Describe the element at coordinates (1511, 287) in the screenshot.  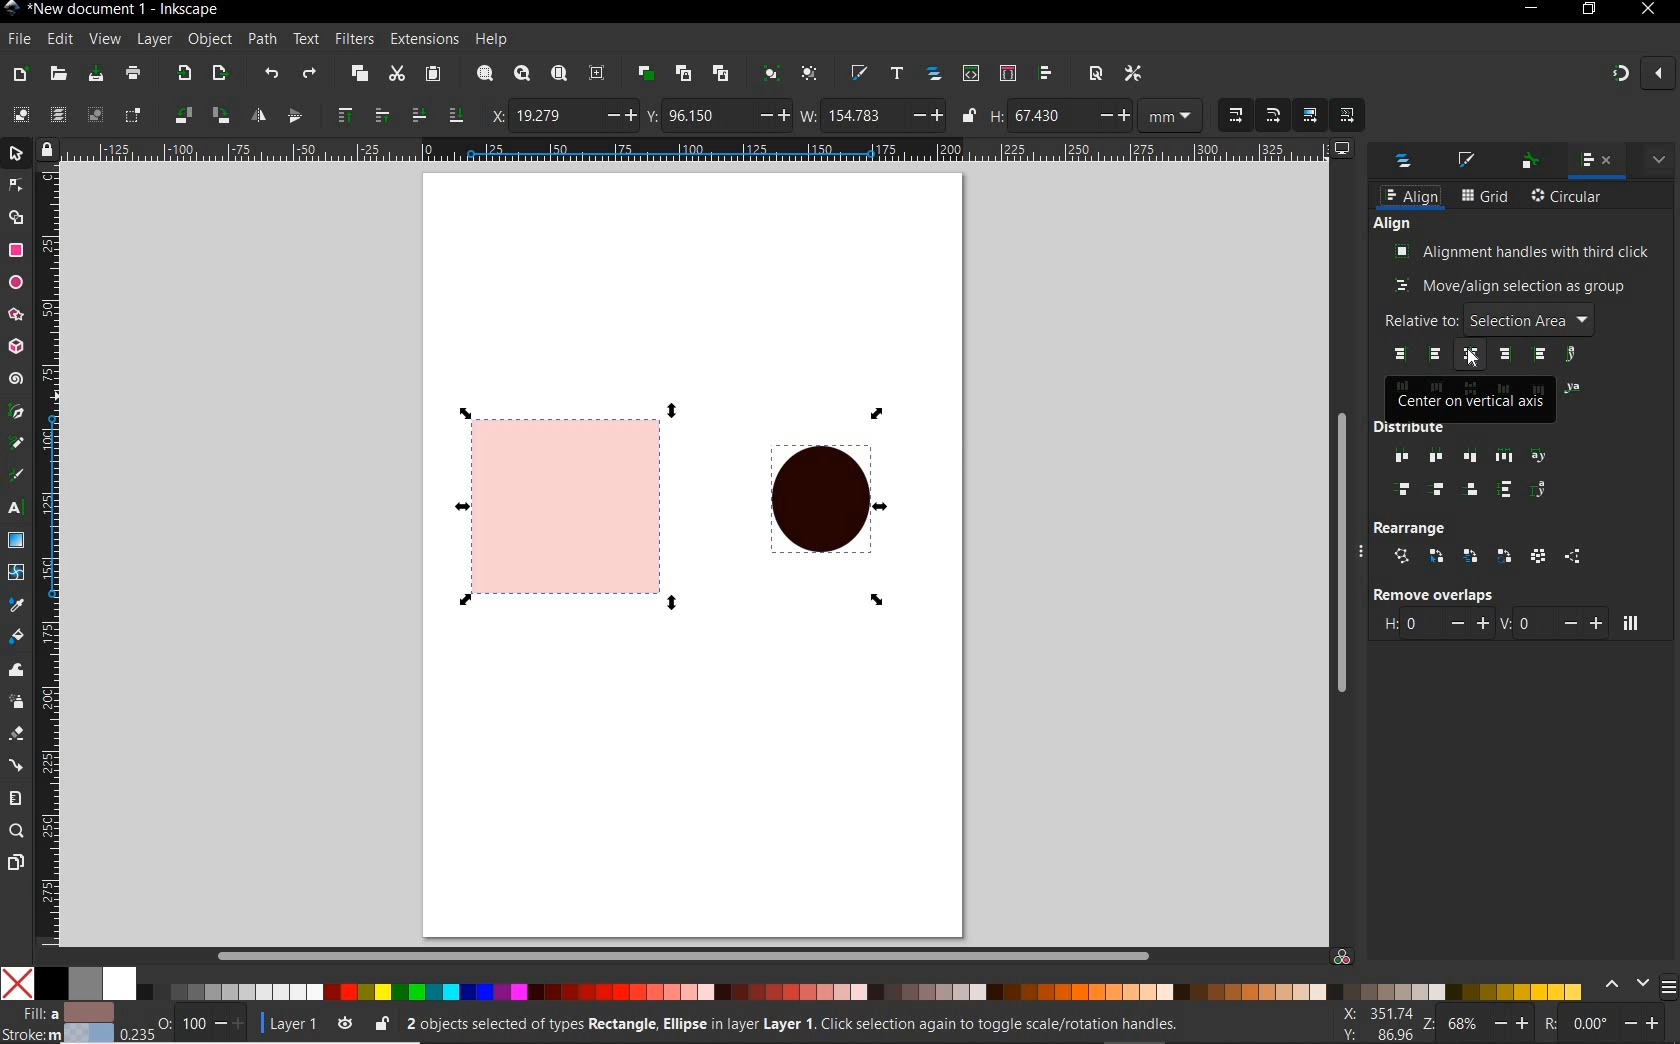
I see `move/align selection as group` at that location.